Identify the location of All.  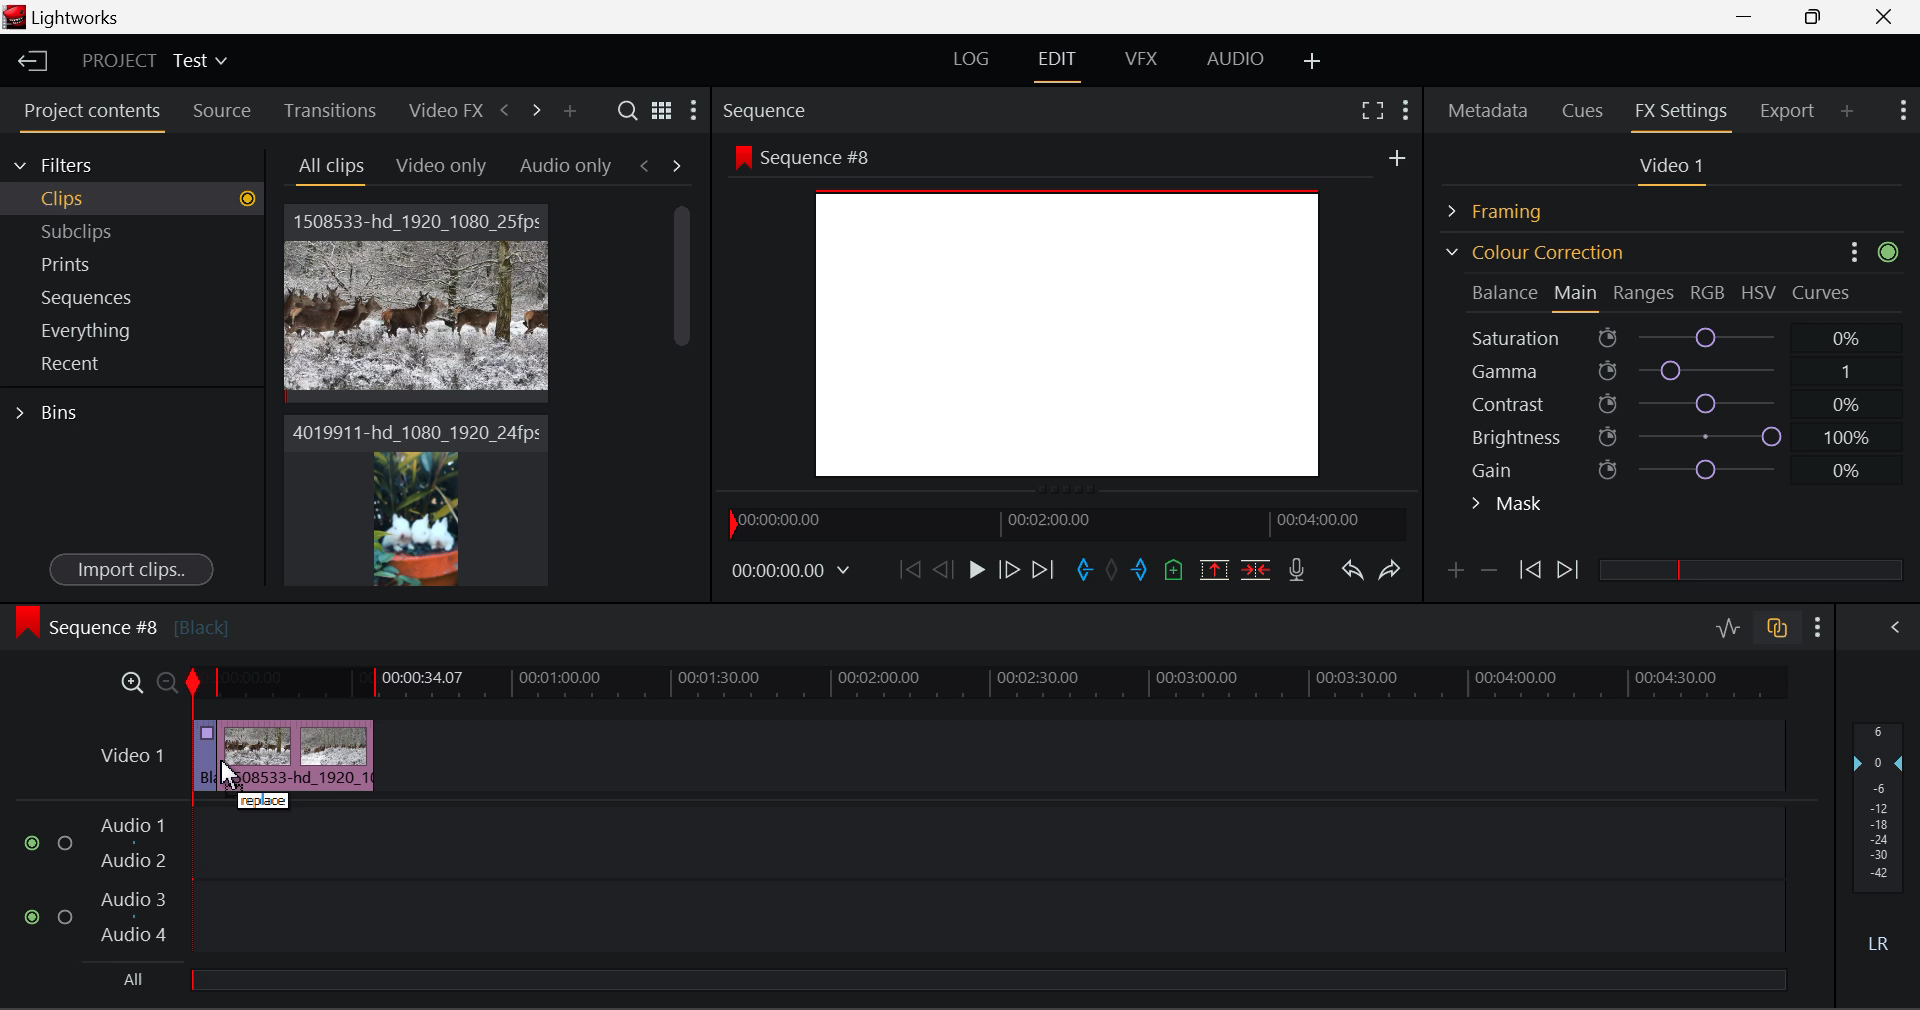
(128, 980).